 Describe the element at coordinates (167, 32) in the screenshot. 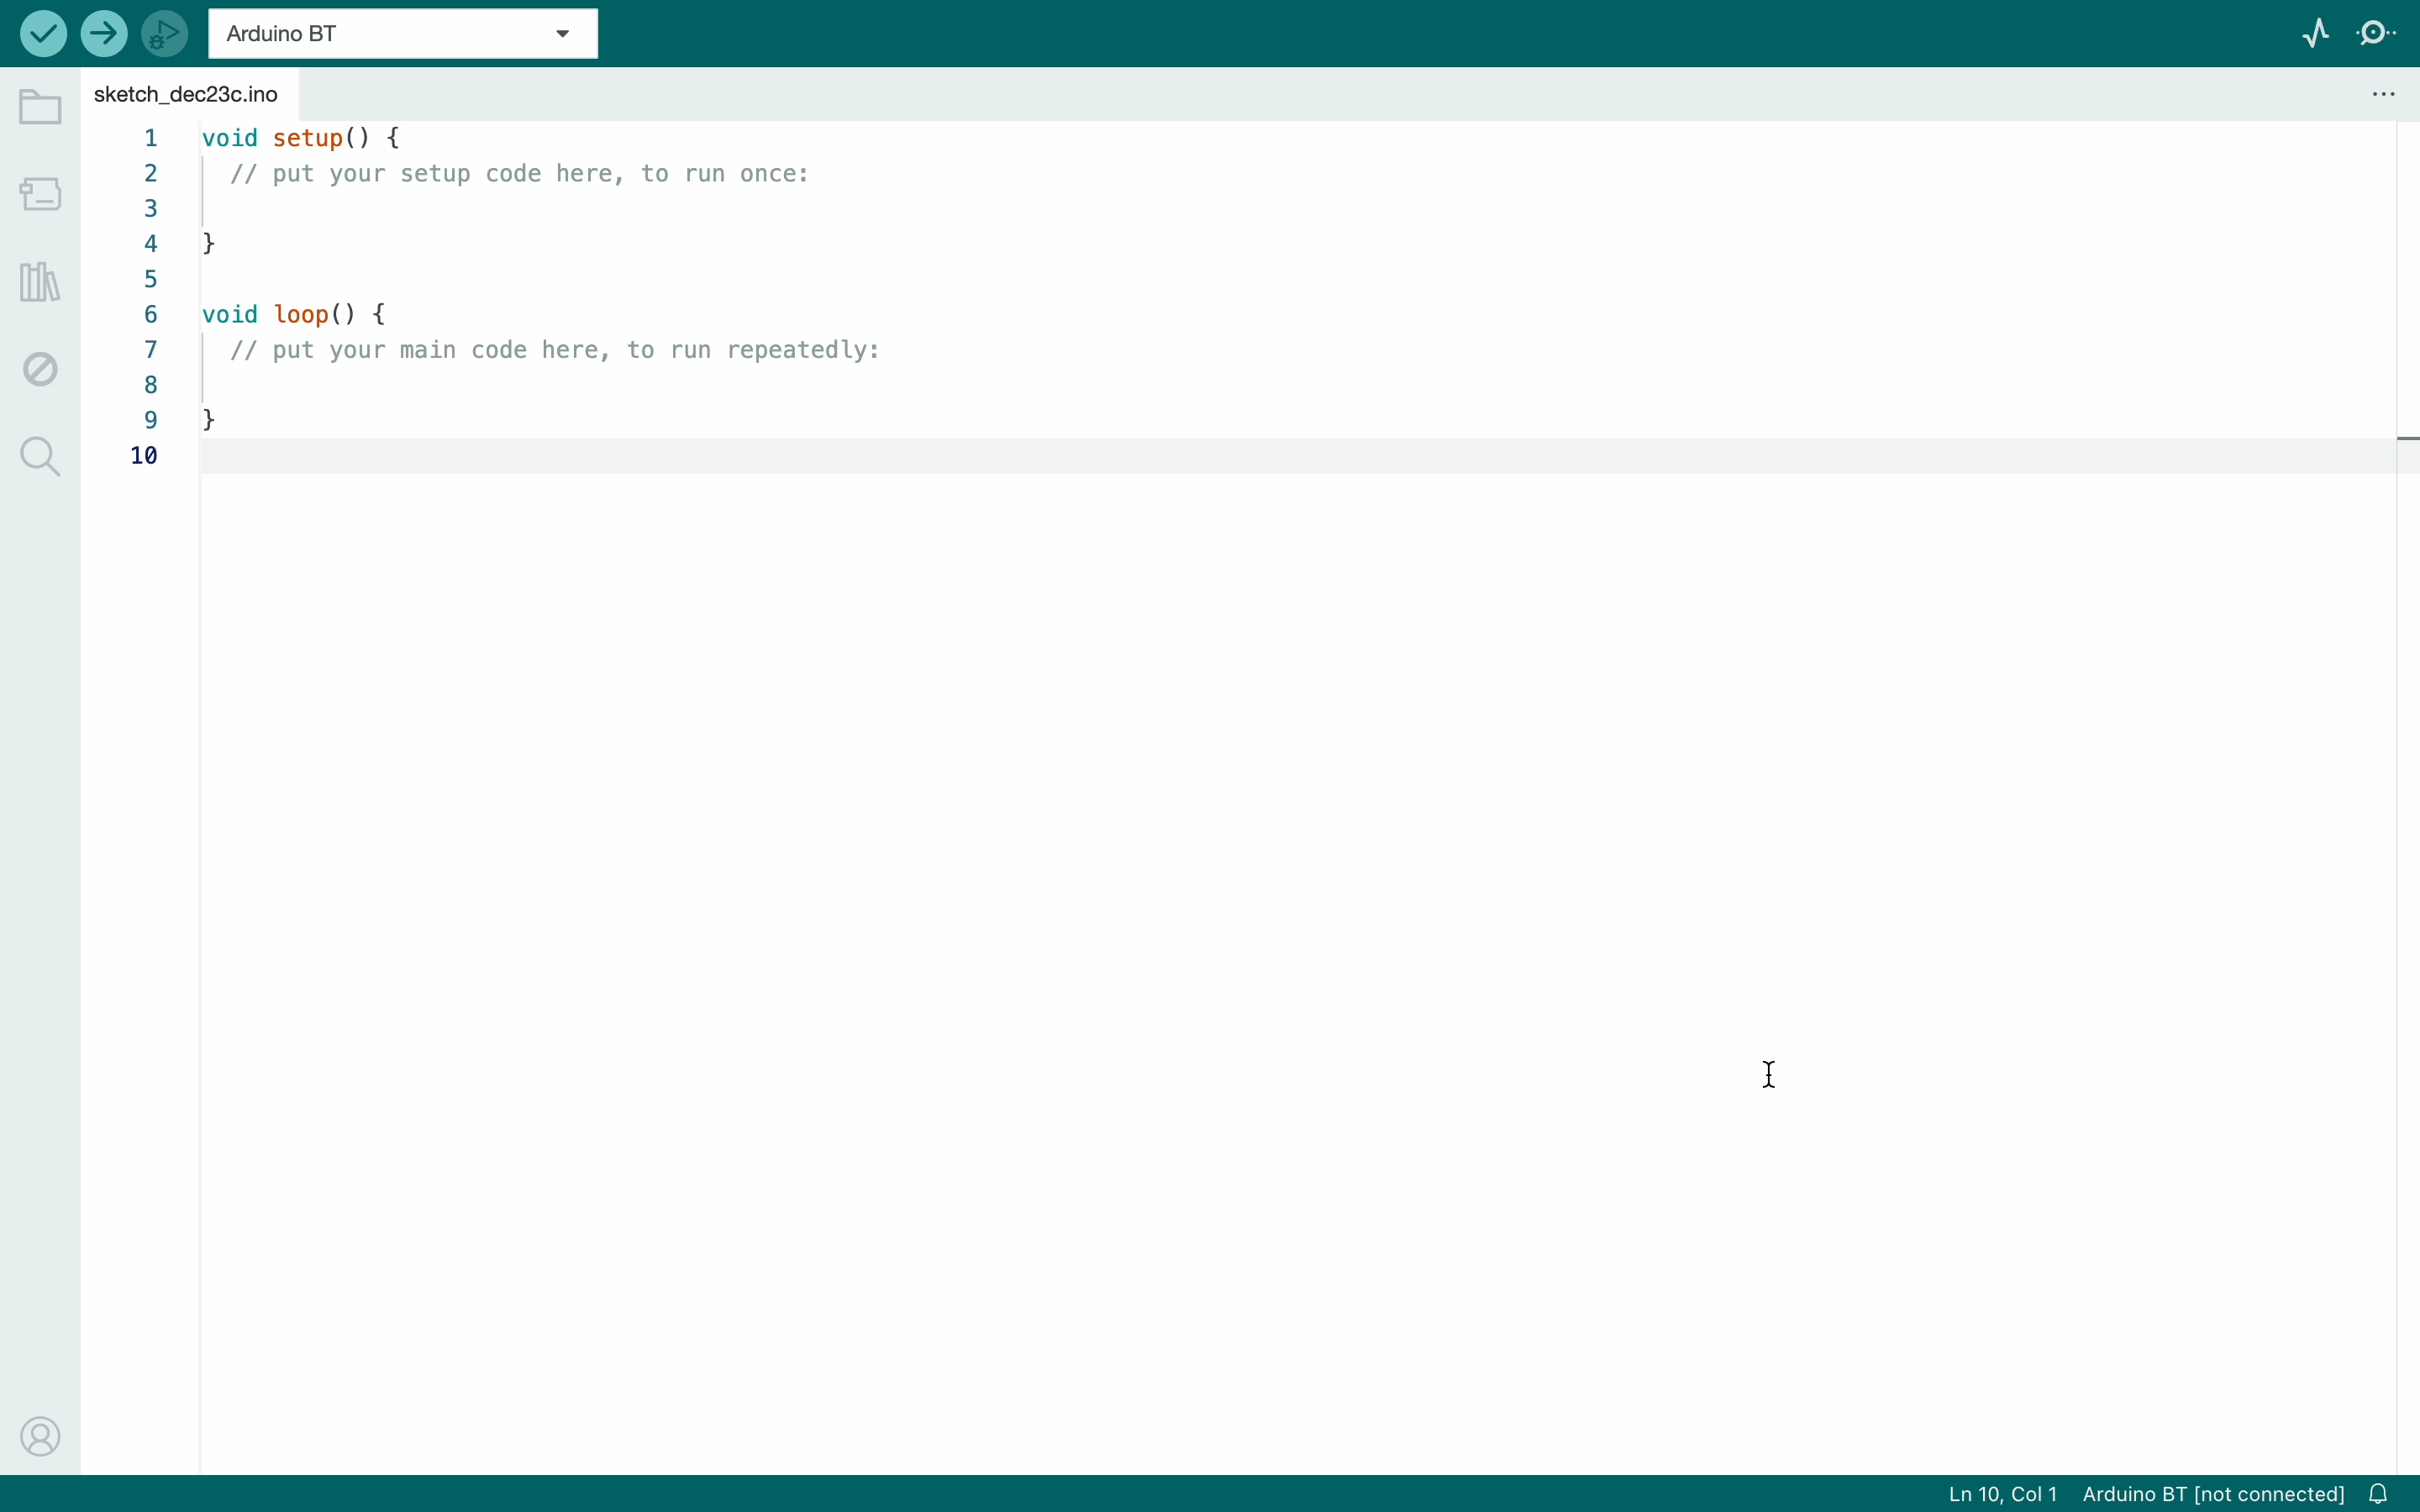

I see `debugger` at that location.